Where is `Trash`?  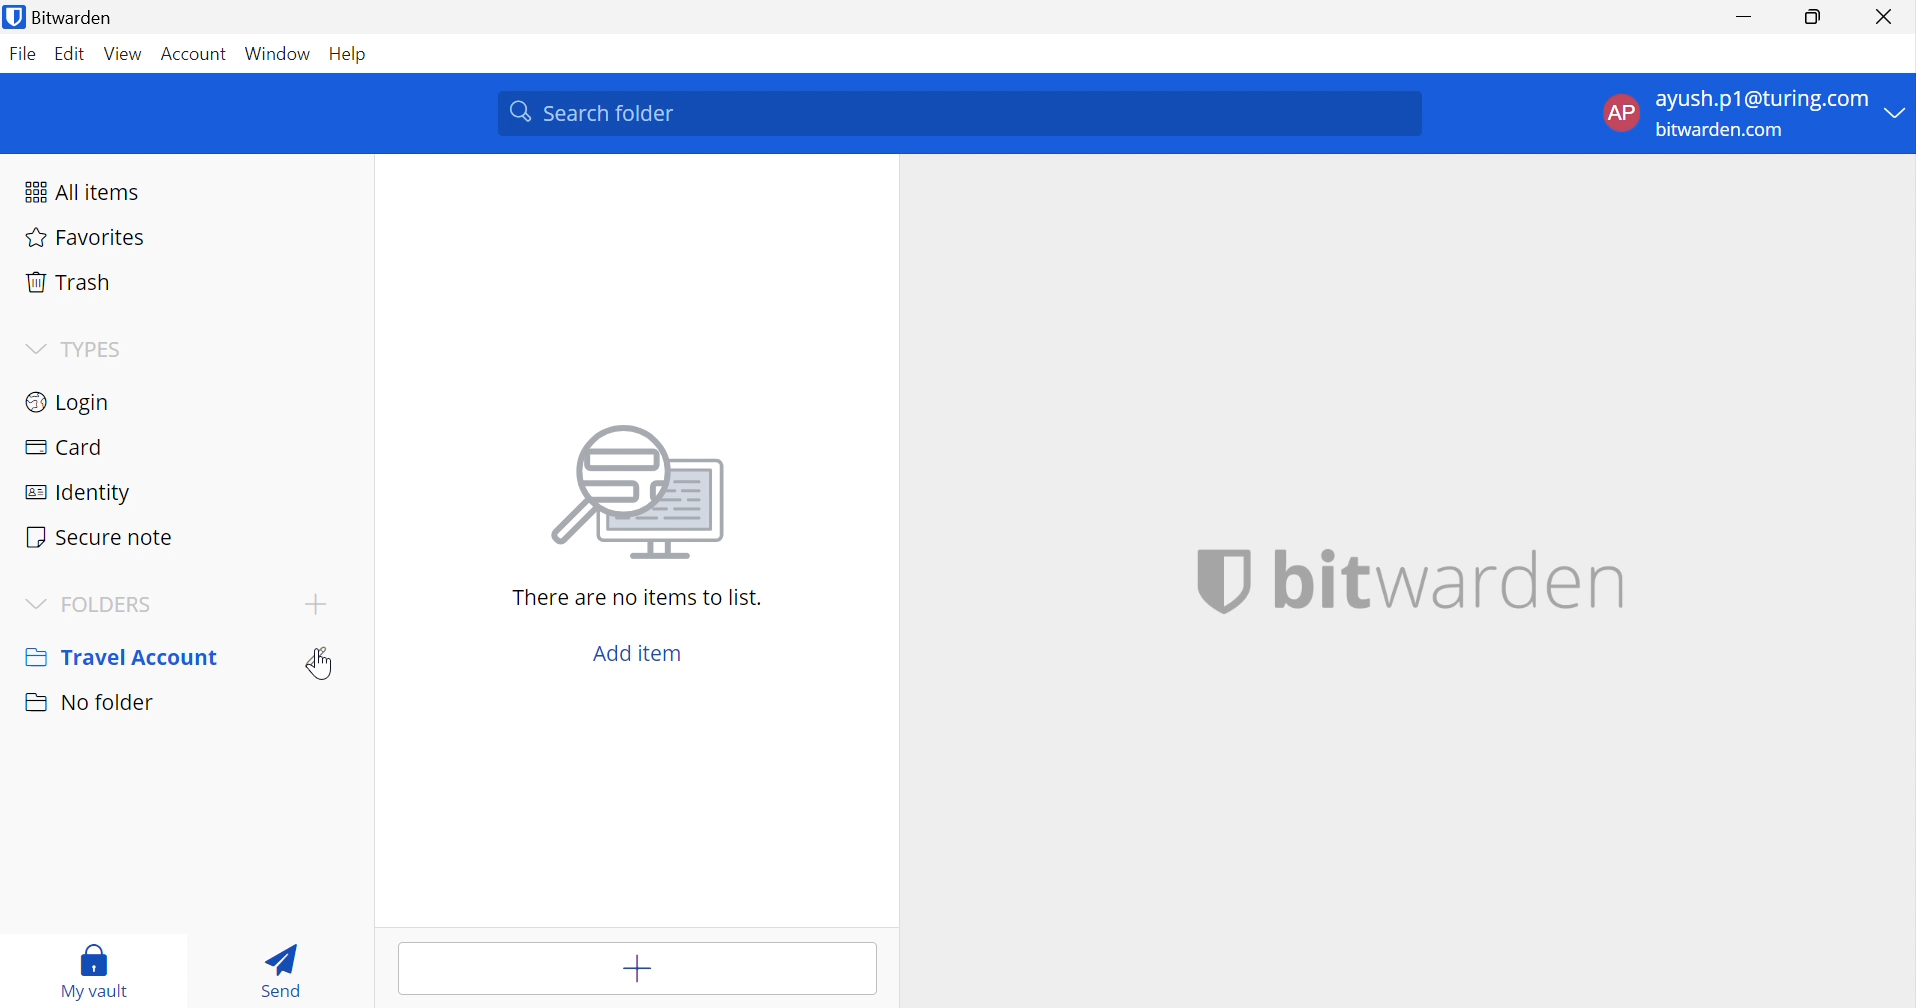 Trash is located at coordinates (71, 281).